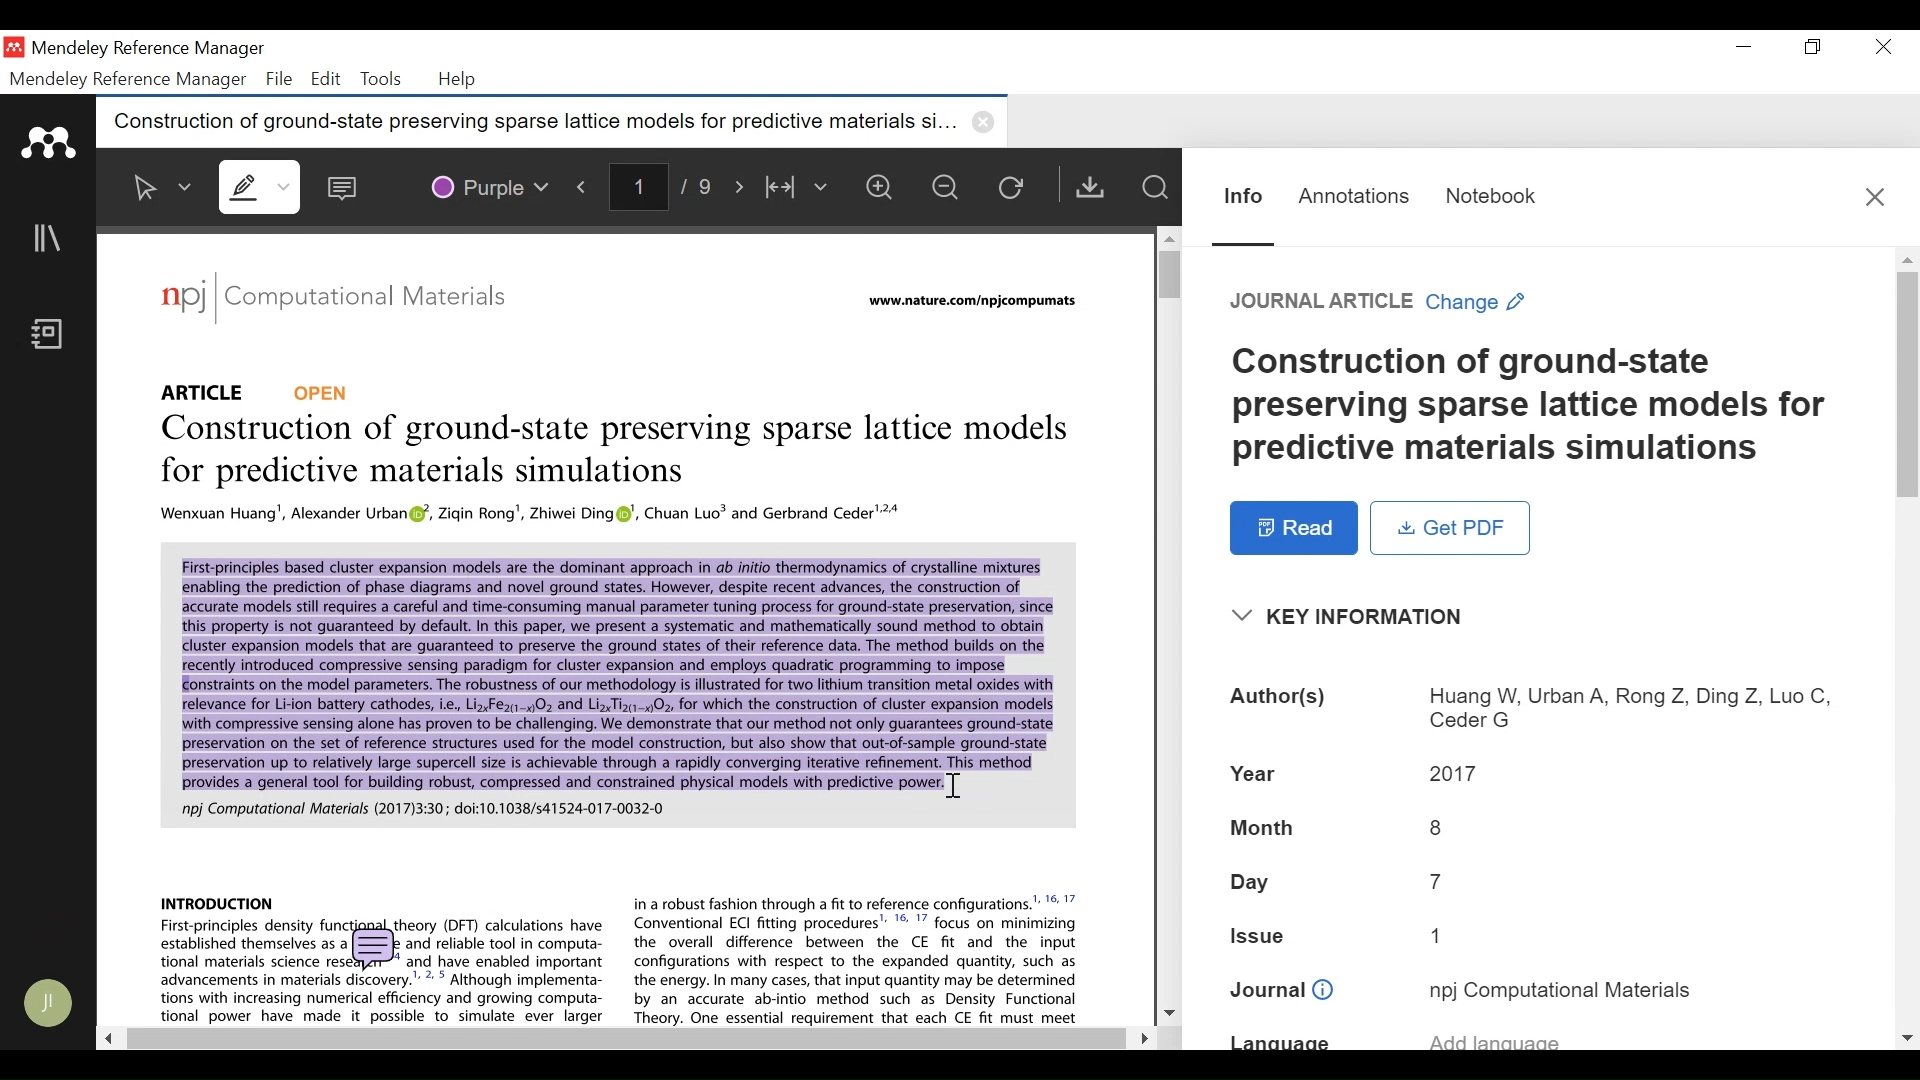  I want to click on Color, so click(488, 184).